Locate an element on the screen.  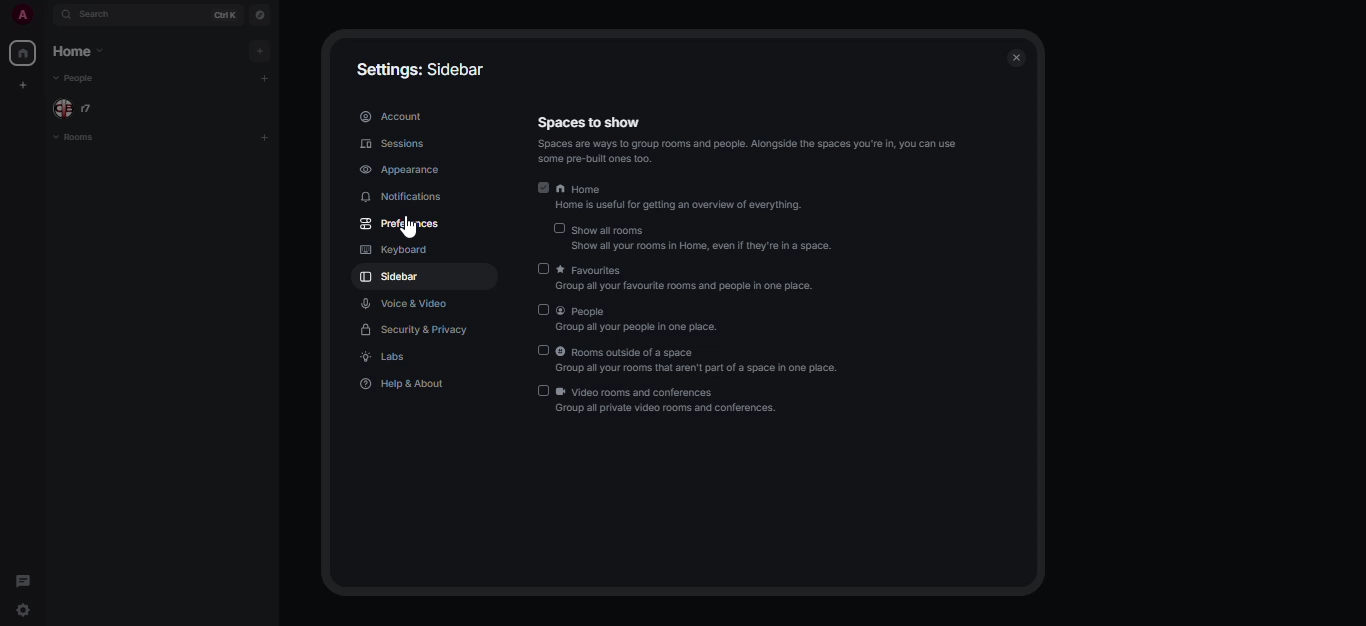
help & about is located at coordinates (408, 383).